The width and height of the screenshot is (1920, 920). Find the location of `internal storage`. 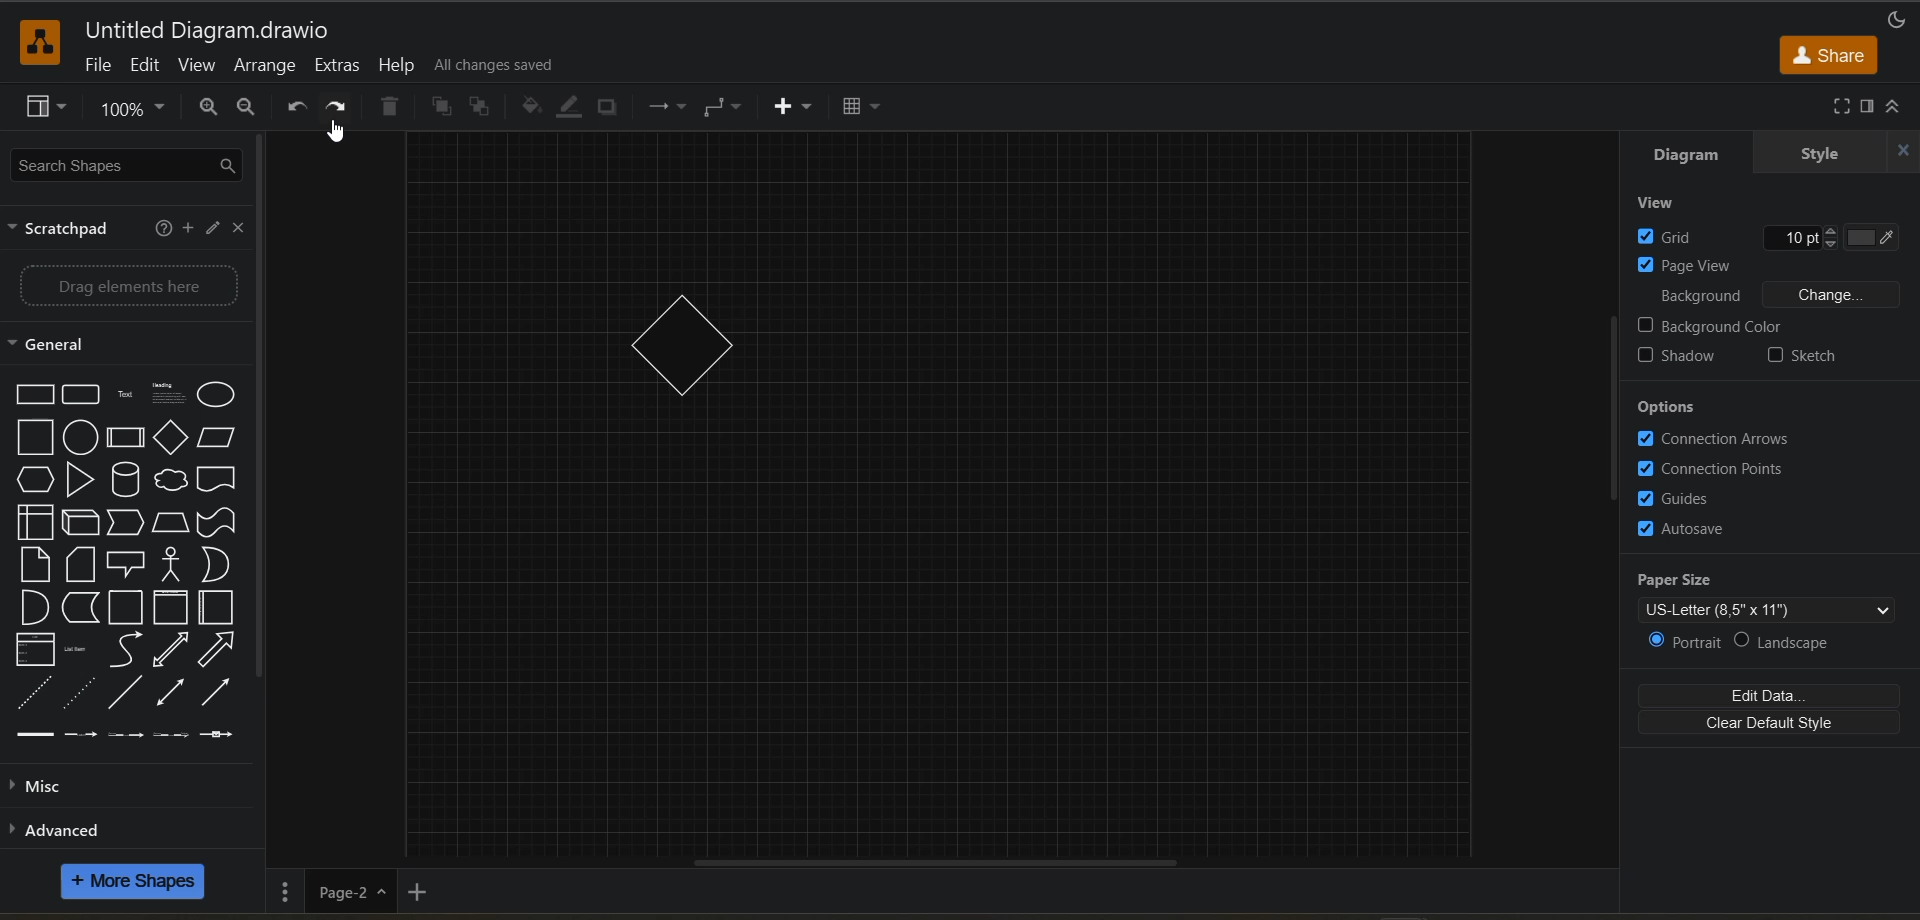

internal storage is located at coordinates (34, 521).